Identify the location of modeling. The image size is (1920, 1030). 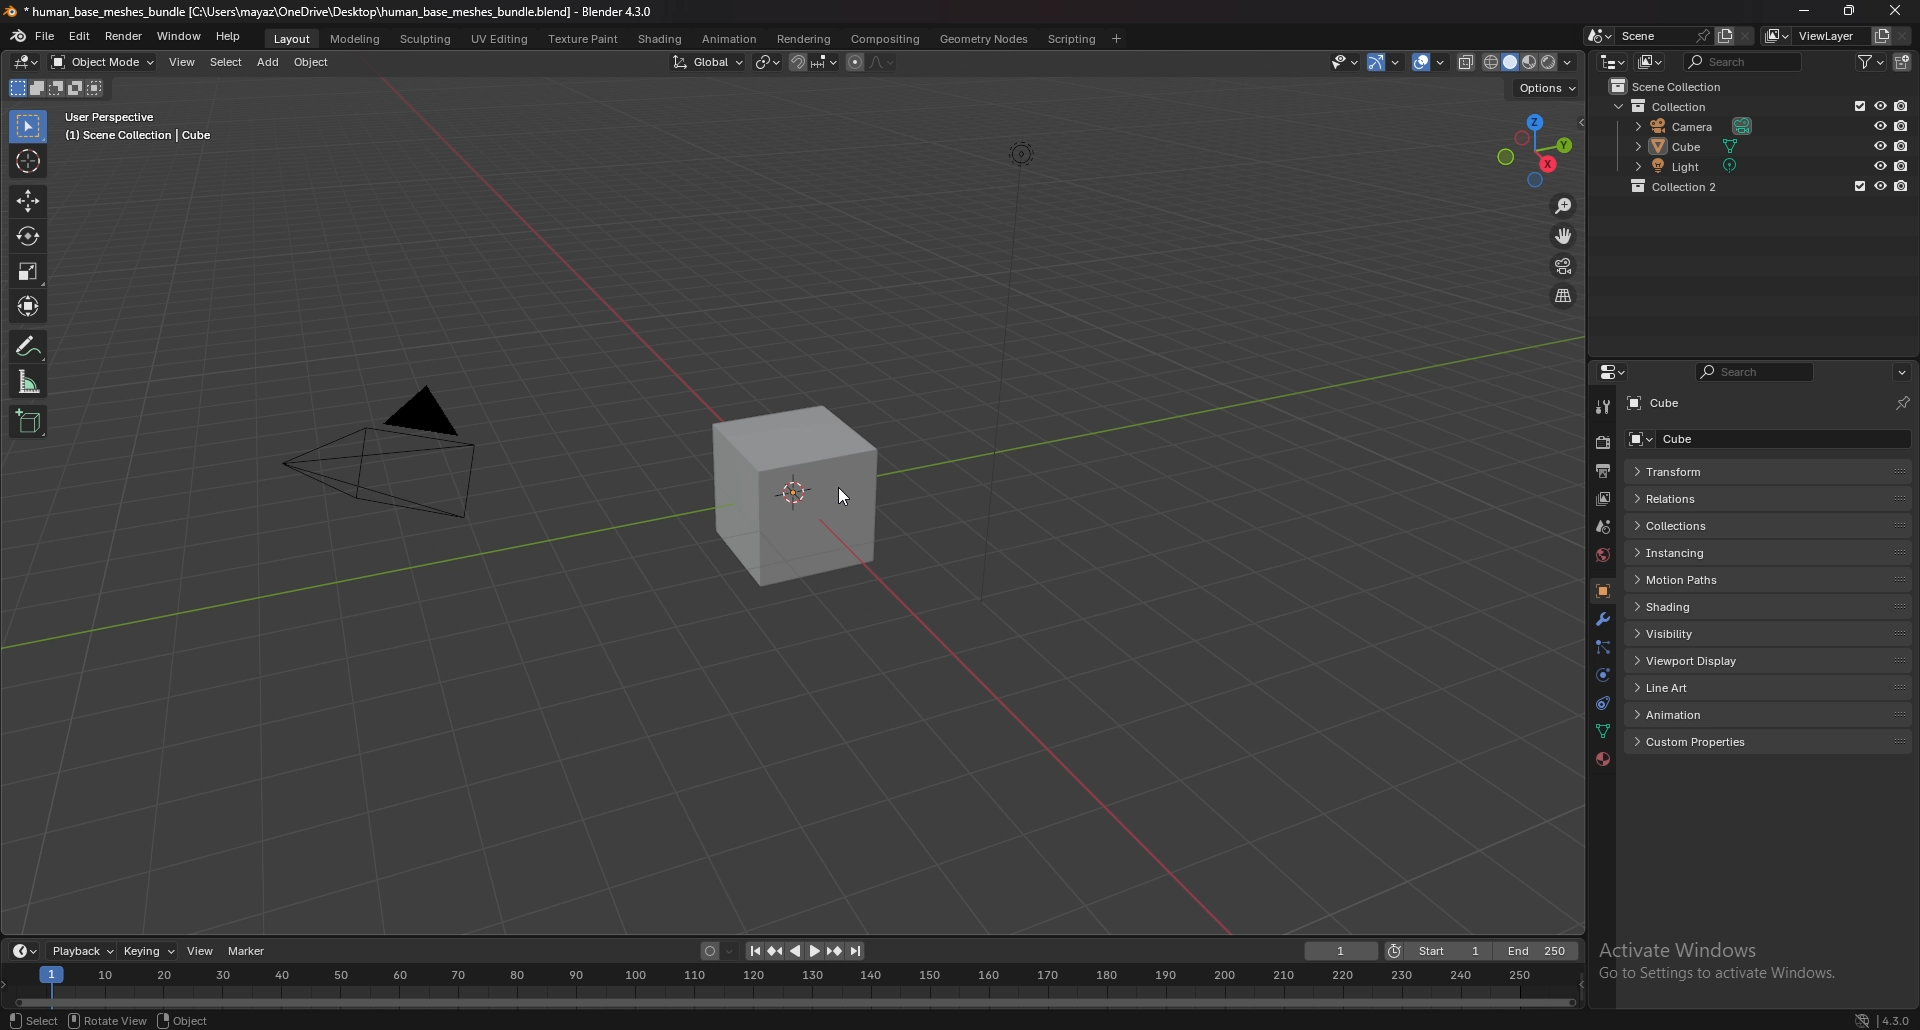
(357, 40).